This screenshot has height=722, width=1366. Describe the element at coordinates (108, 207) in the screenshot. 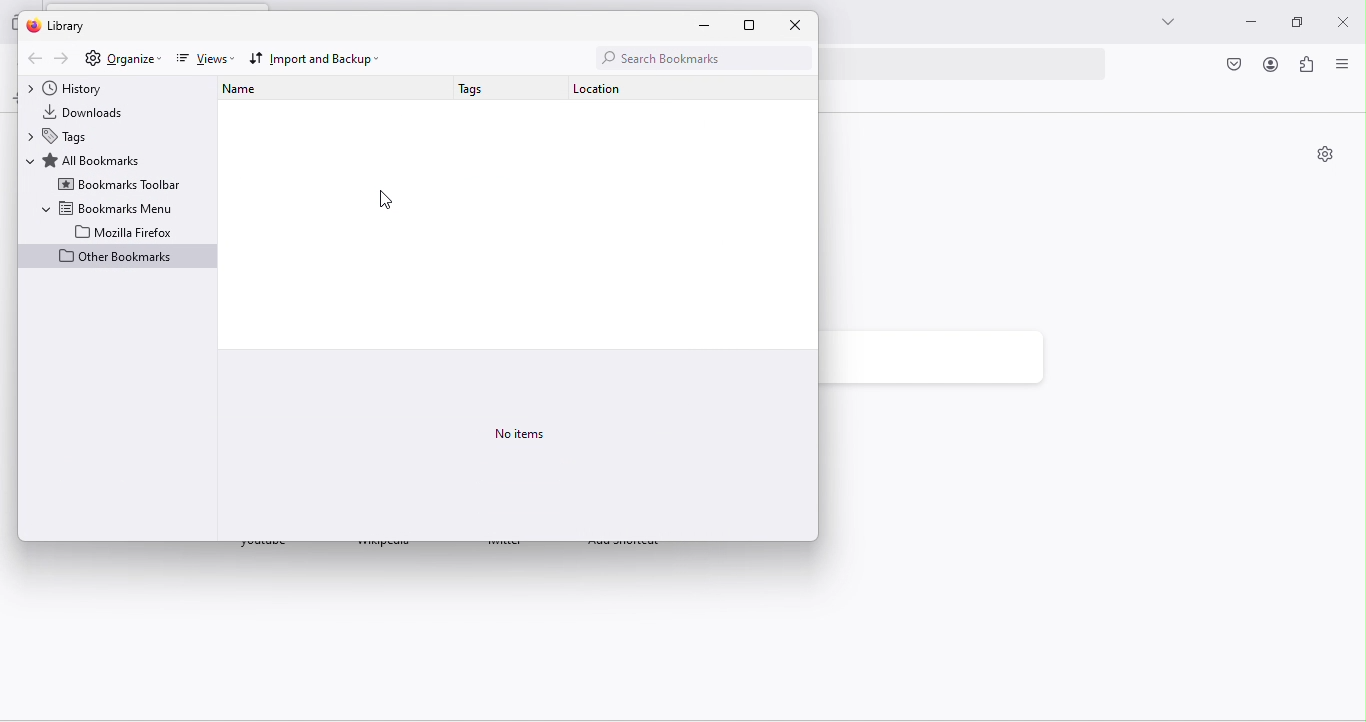

I see `bookmarks menu` at that location.